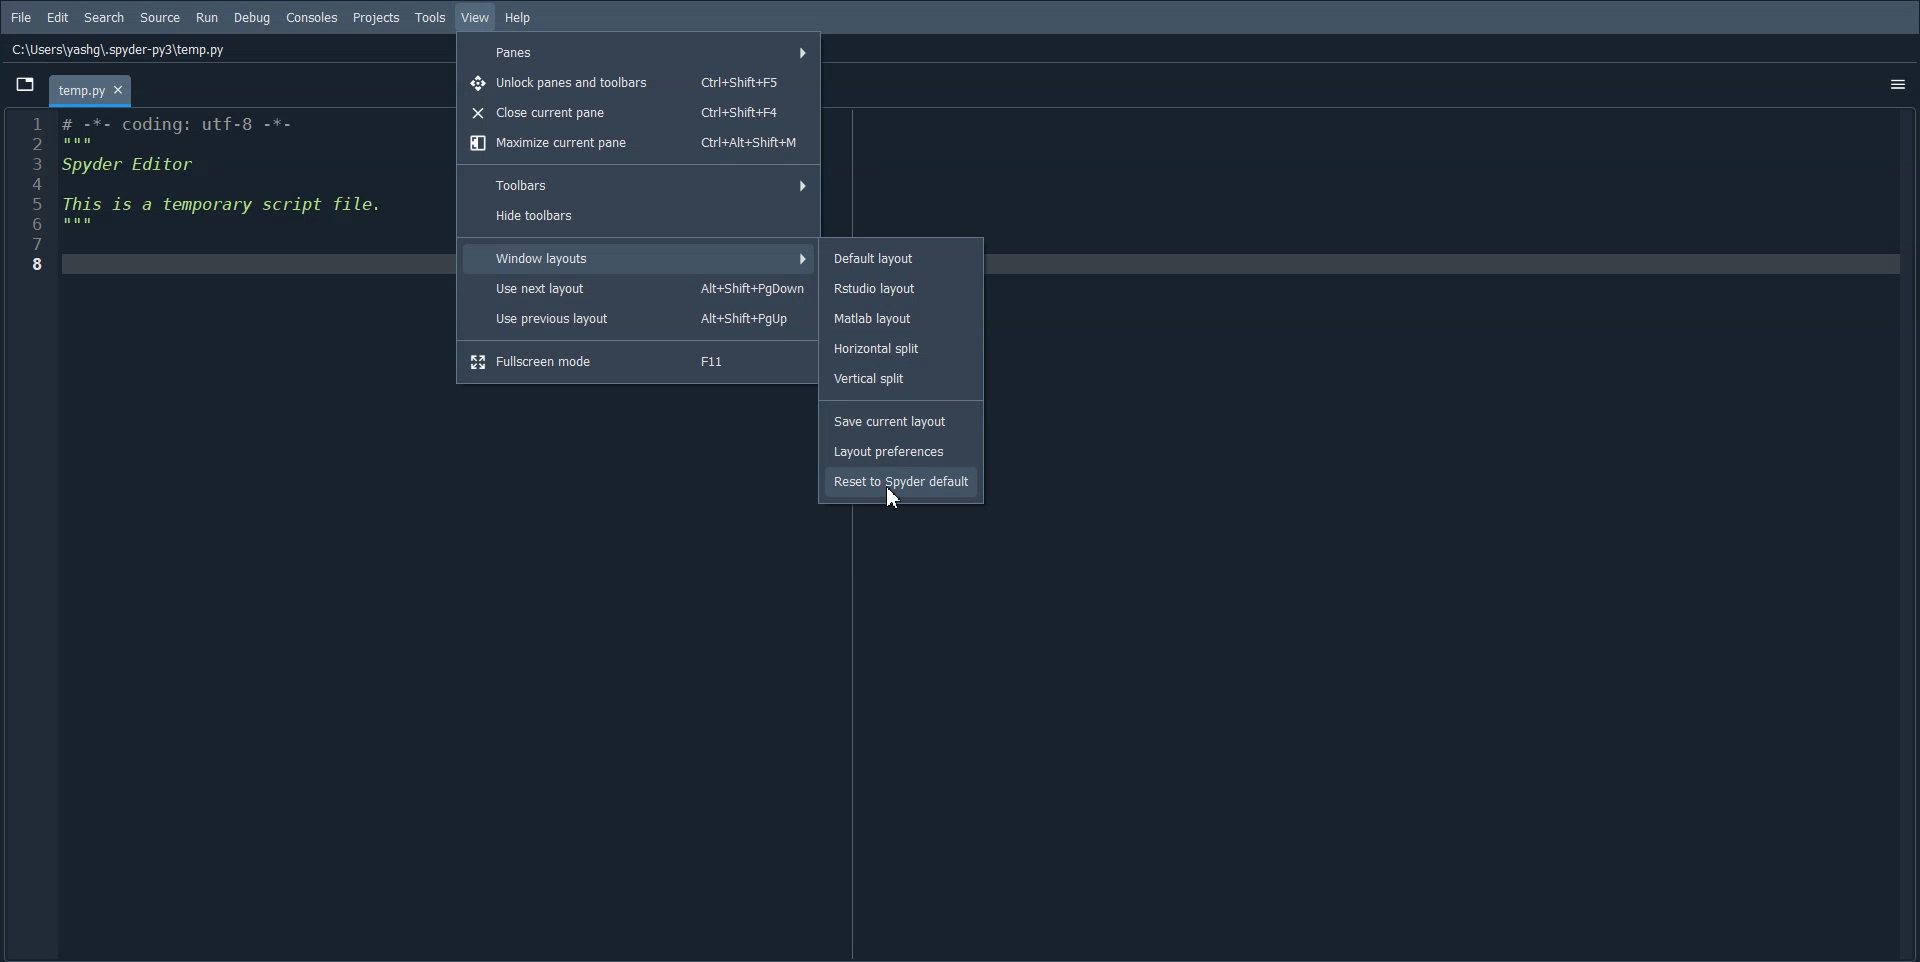 The image size is (1920, 962). What do you see at coordinates (903, 347) in the screenshot?
I see `Horizontal split` at bounding box center [903, 347].